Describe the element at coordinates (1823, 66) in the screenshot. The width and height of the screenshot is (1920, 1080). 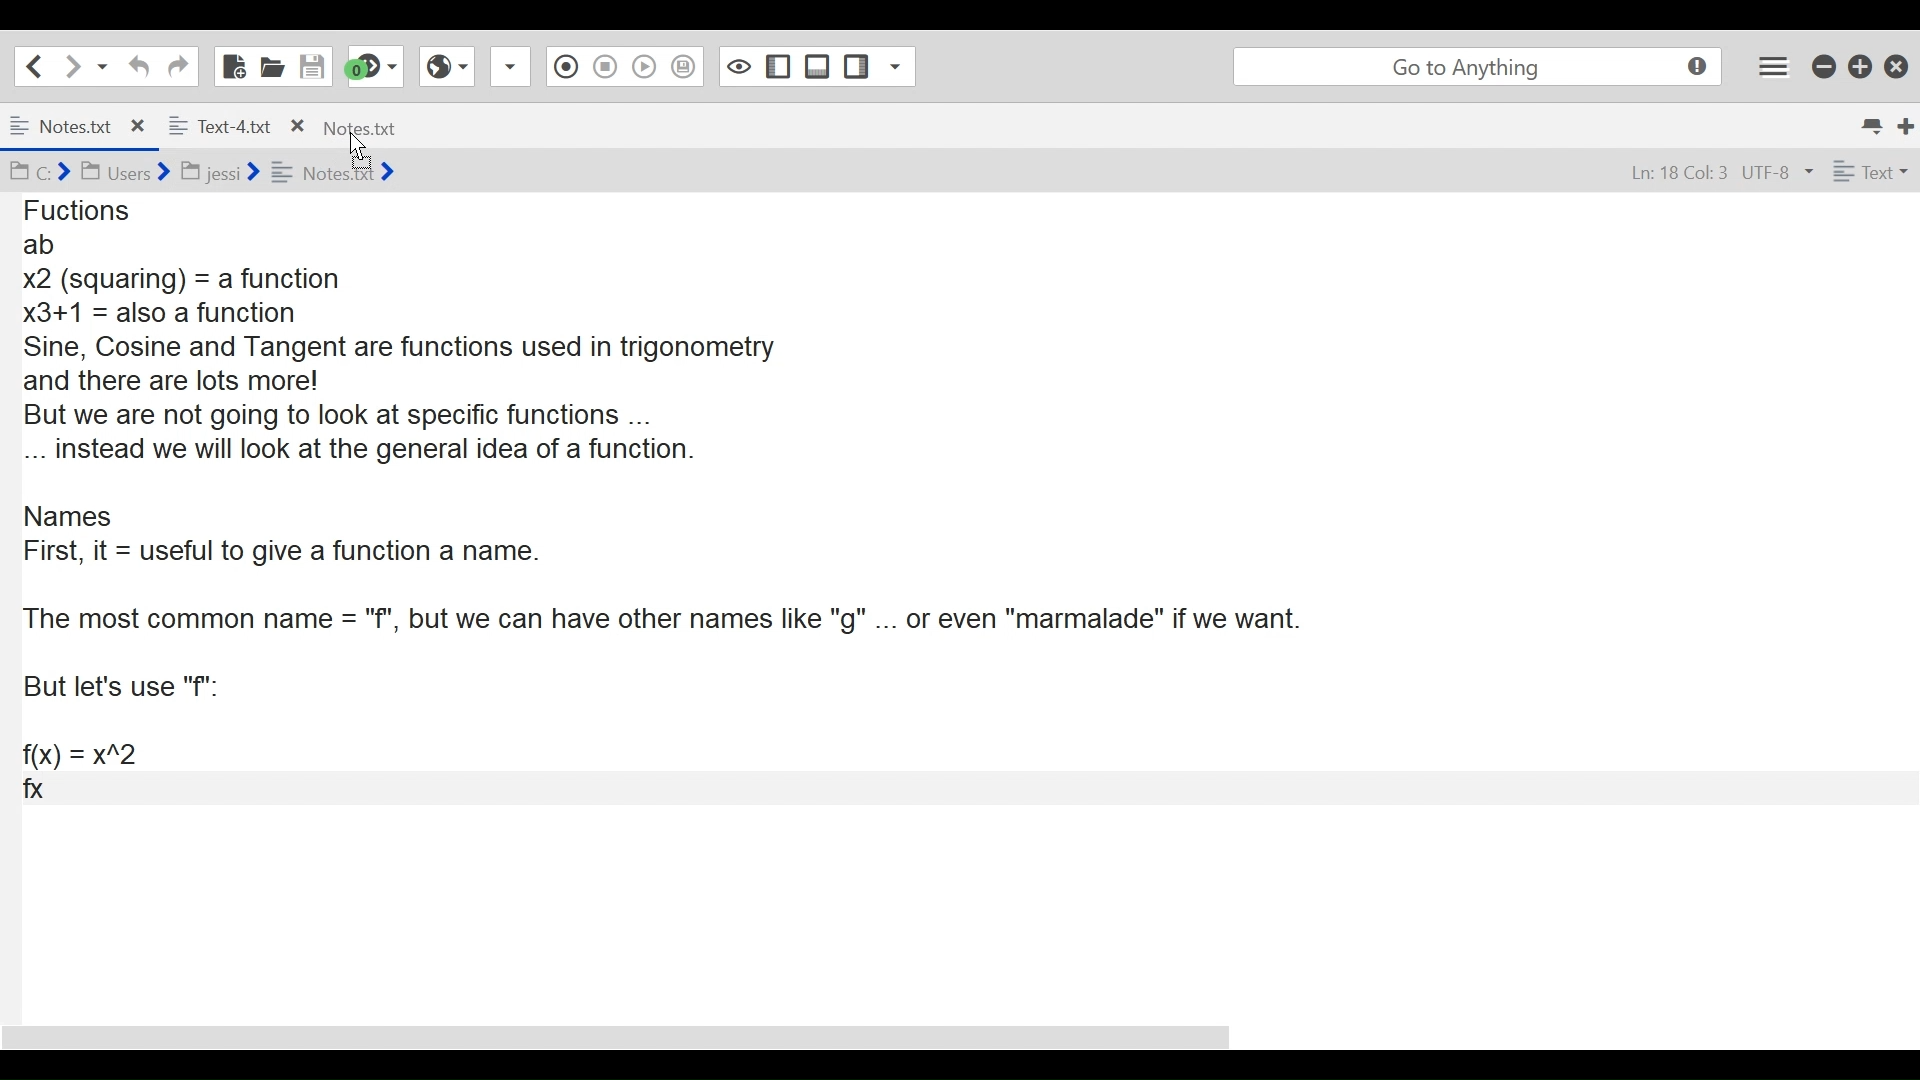
I see `minimize` at that location.